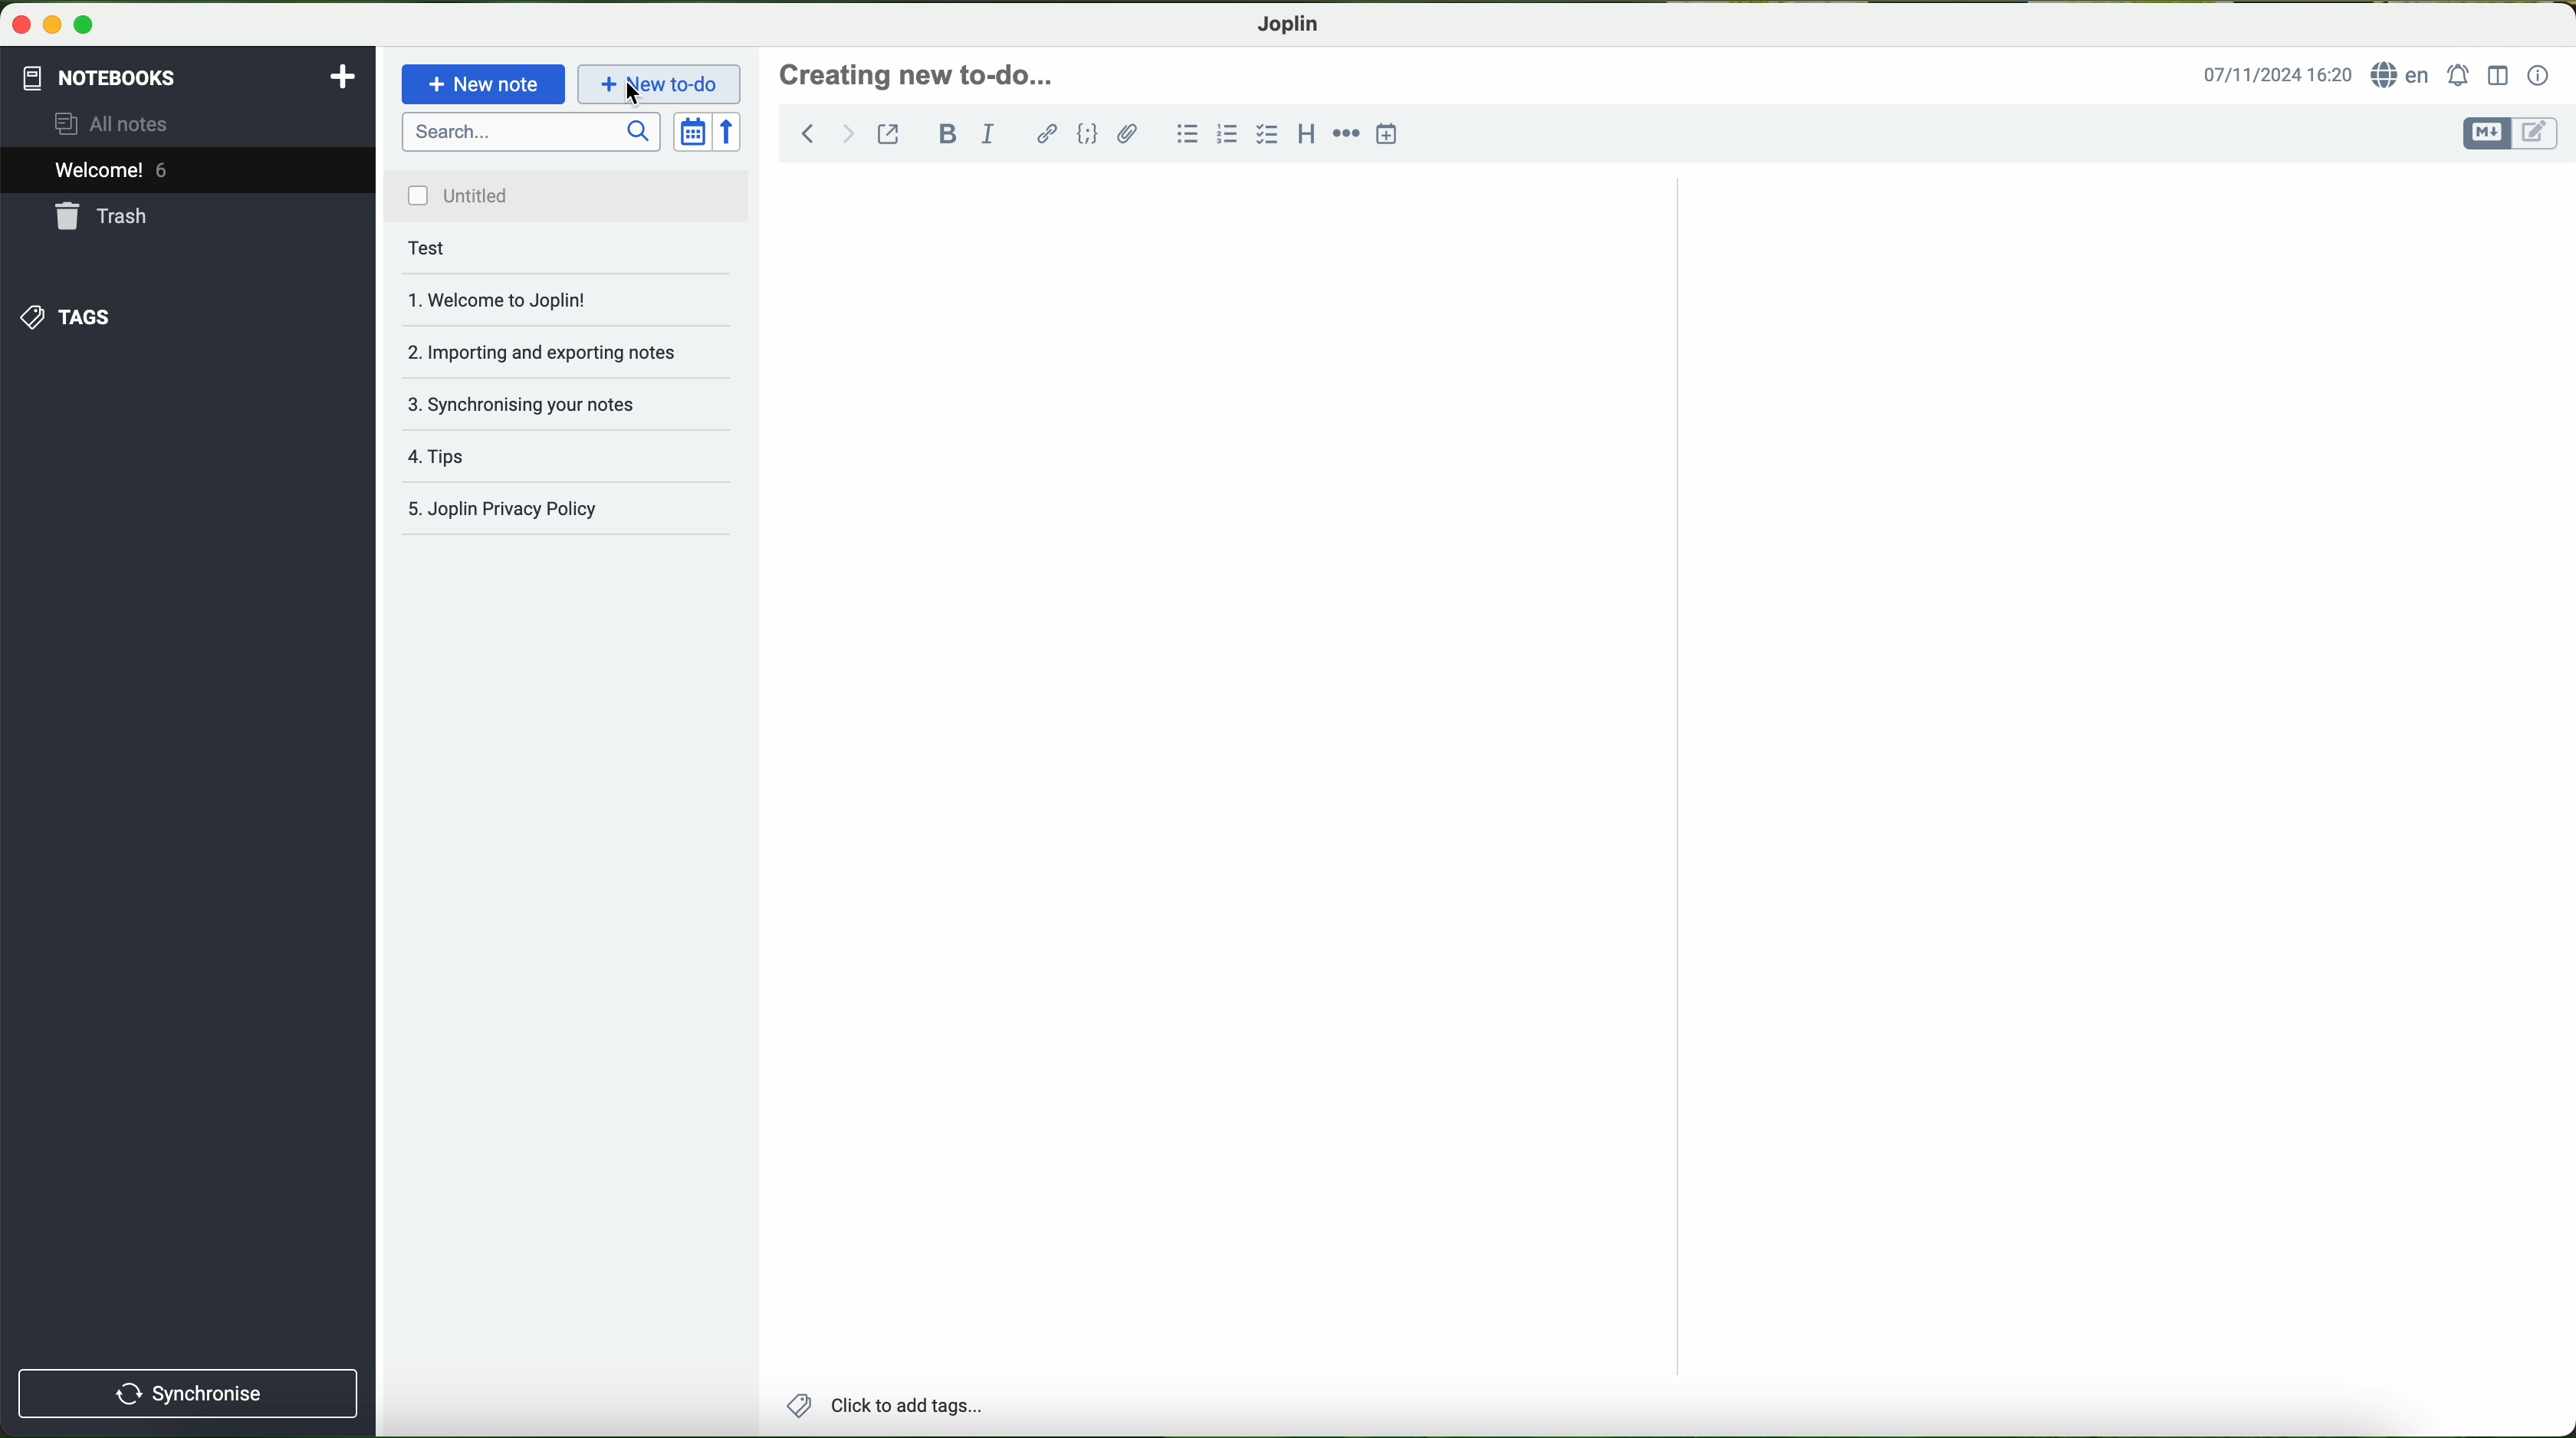 Image resolution: width=2576 pixels, height=1438 pixels. I want to click on note properties, so click(2540, 76).